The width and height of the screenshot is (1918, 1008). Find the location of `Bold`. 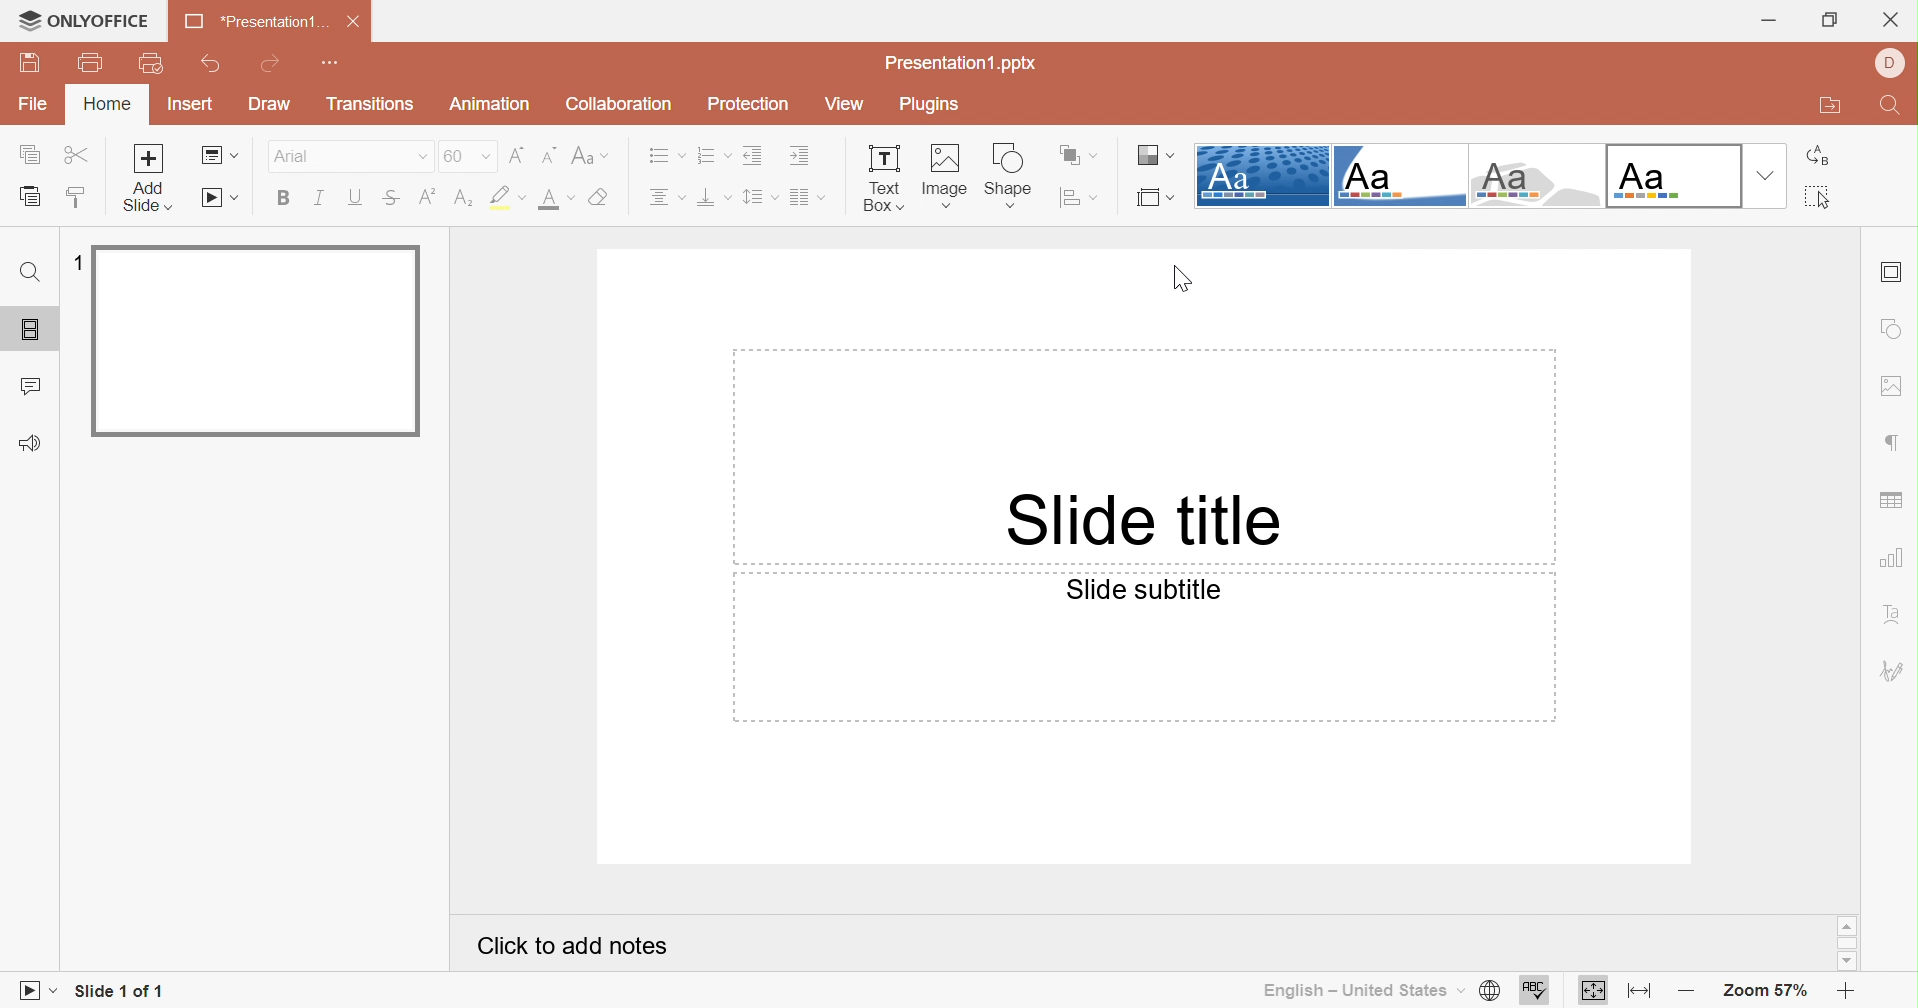

Bold is located at coordinates (284, 197).